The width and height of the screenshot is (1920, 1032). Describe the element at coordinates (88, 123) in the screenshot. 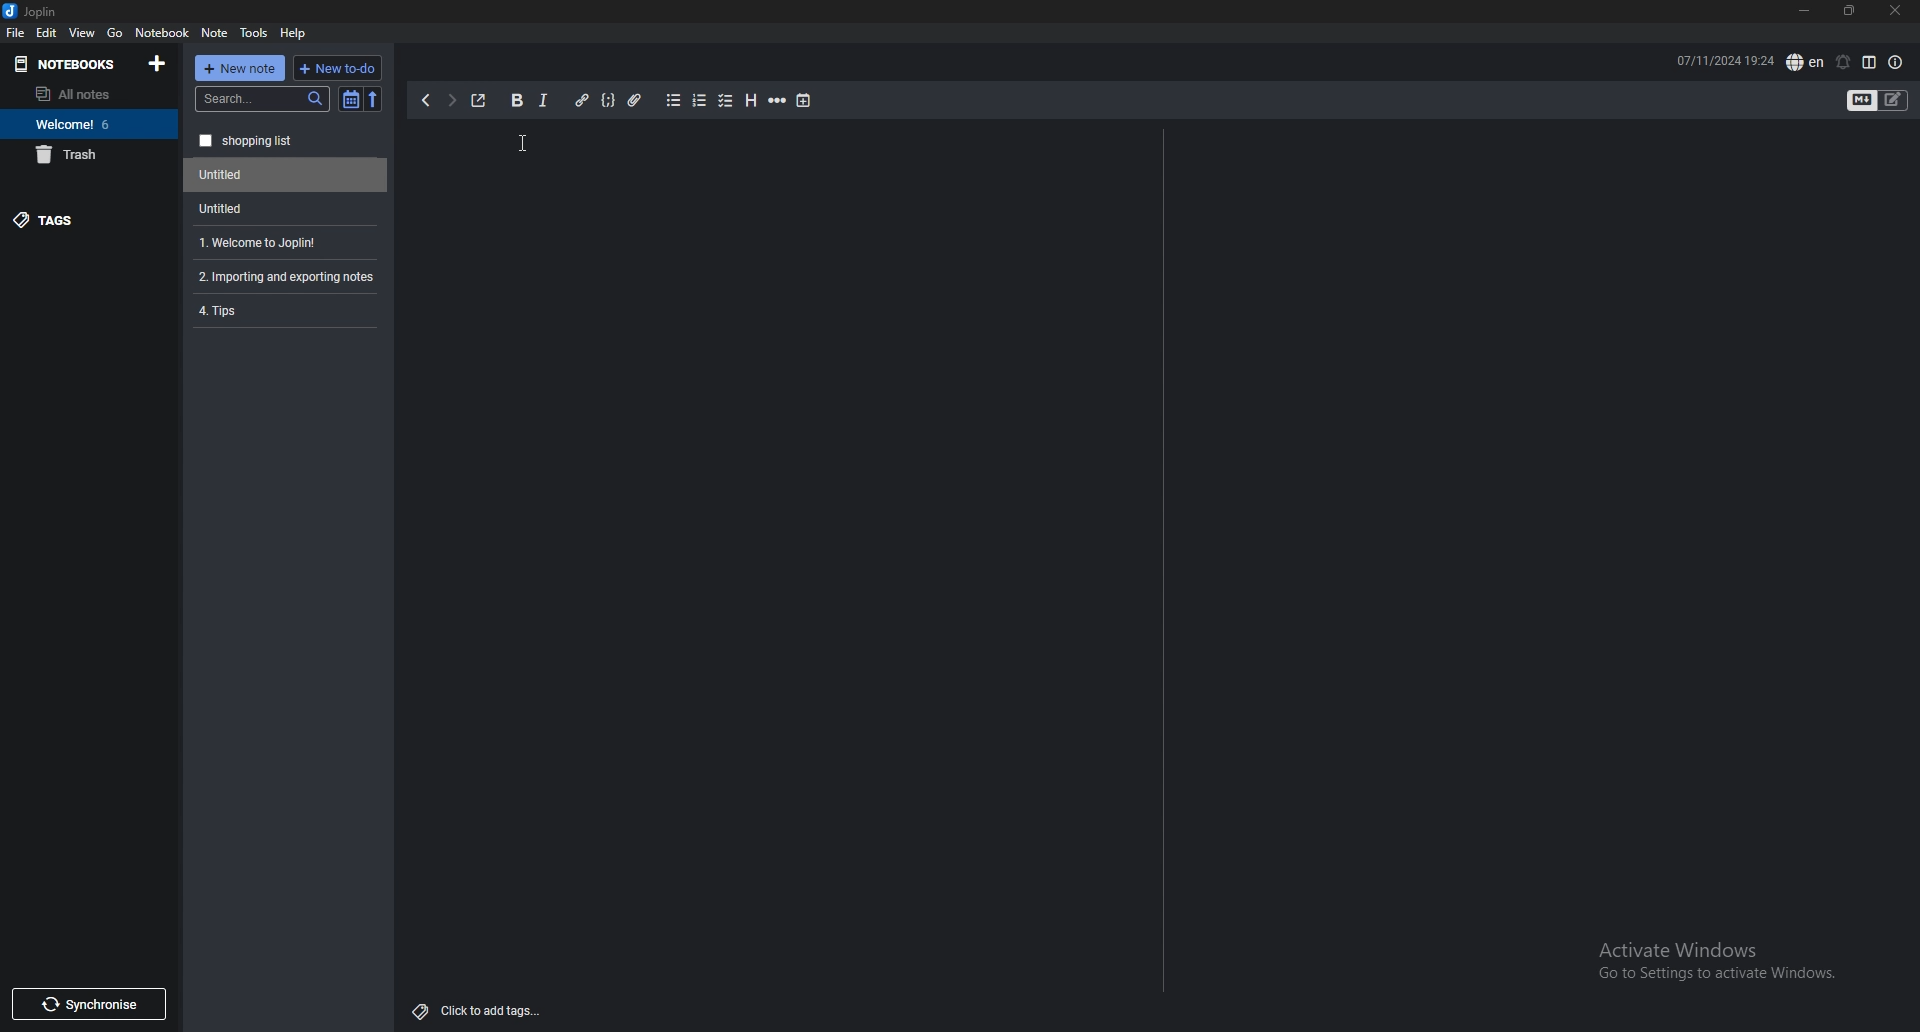

I see `Welcome` at that location.